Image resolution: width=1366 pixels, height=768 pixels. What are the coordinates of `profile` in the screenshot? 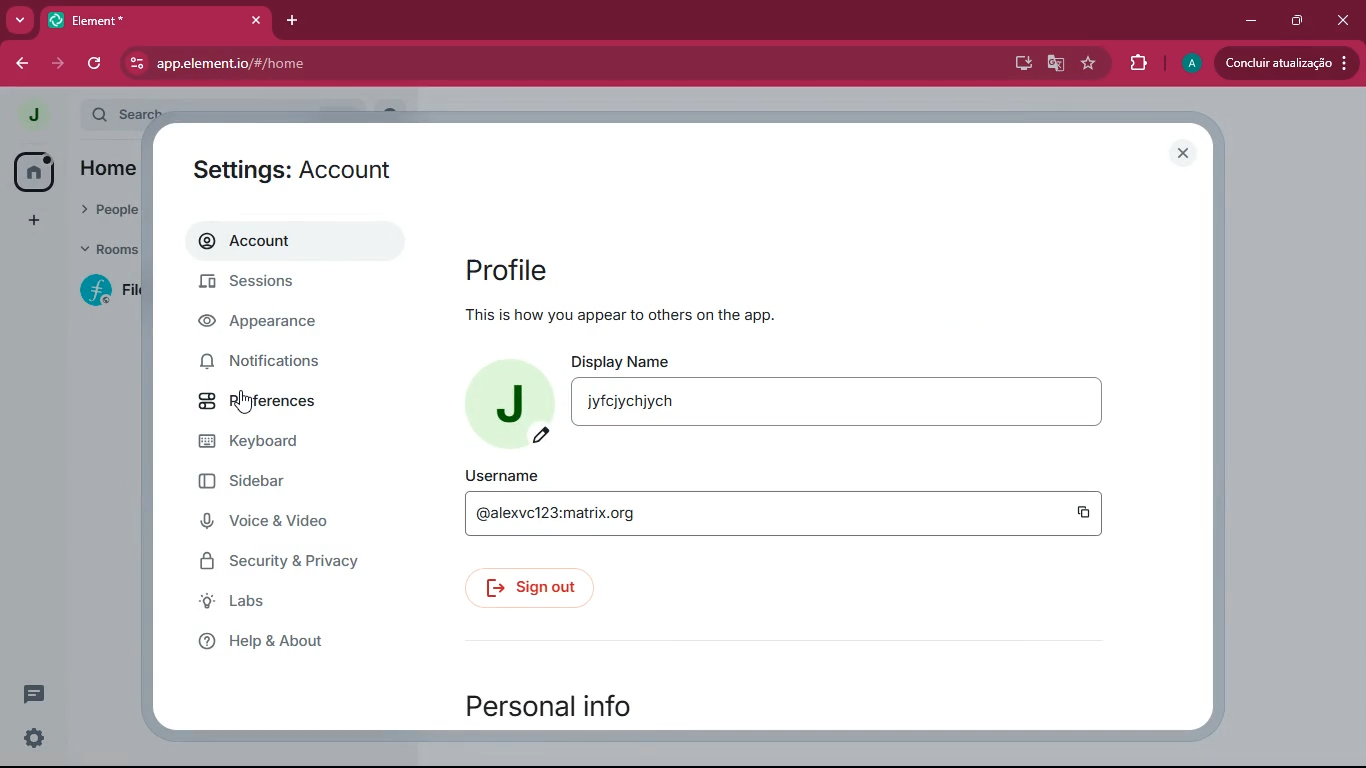 It's located at (510, 270).